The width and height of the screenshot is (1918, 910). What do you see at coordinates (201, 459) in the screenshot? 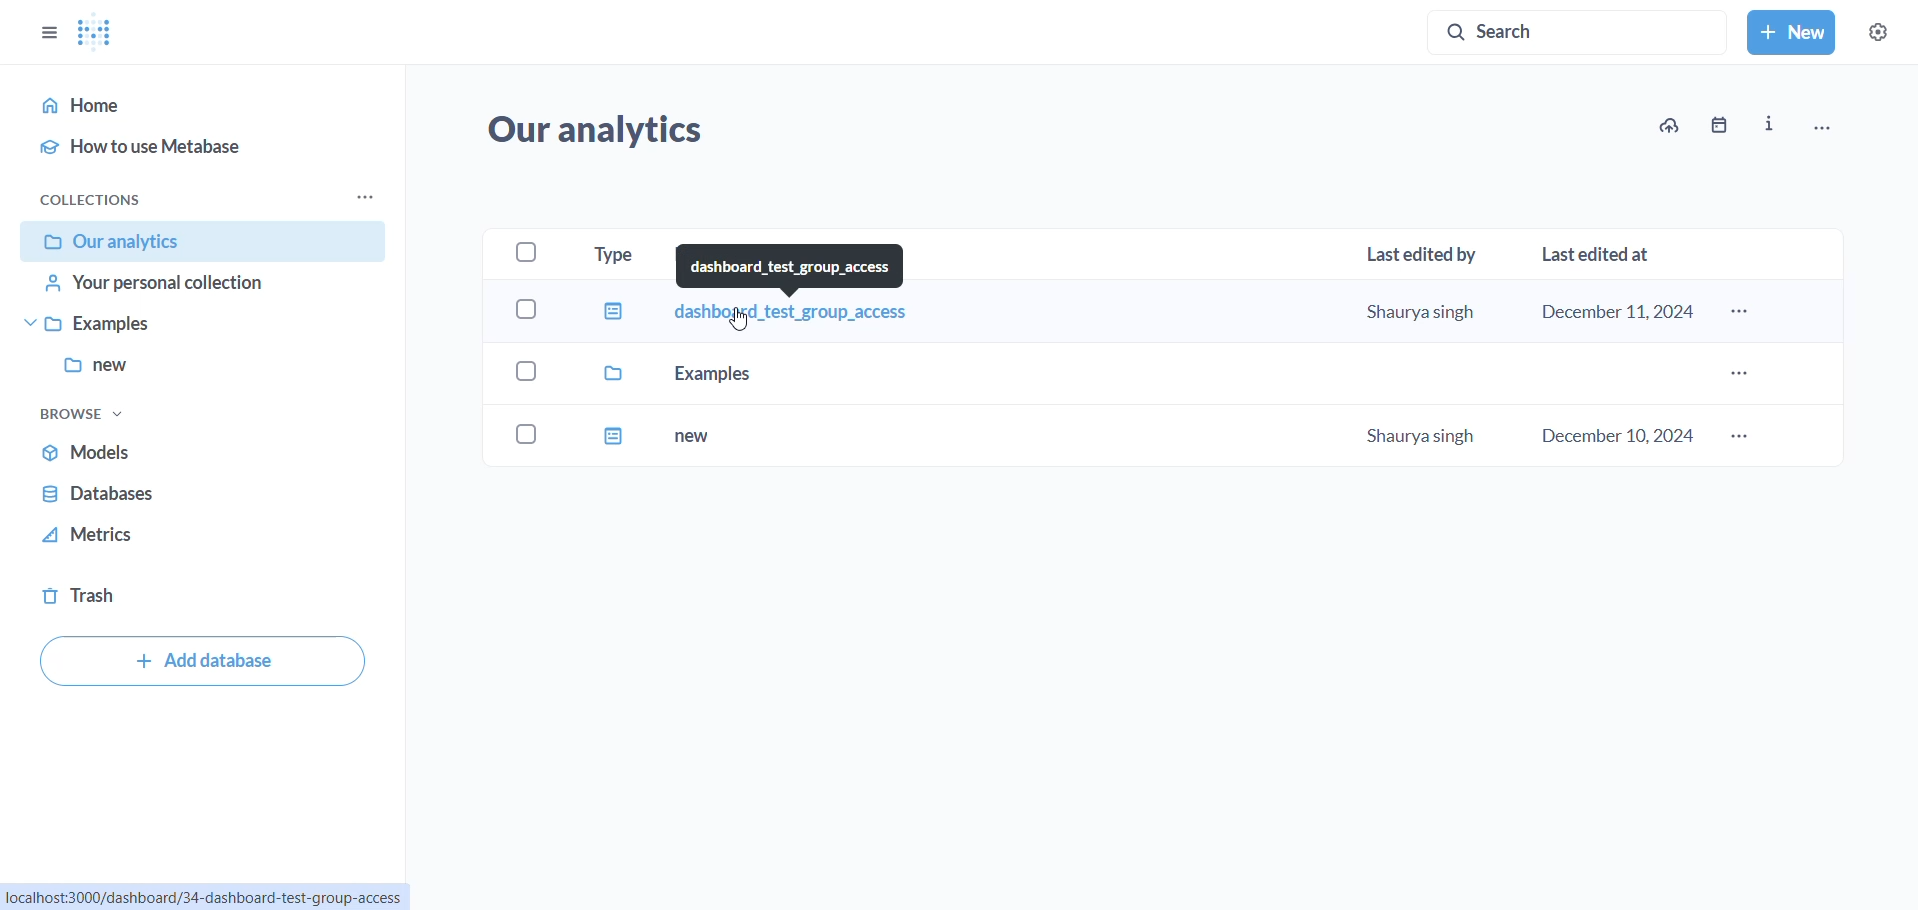
I see `models` at bounding box center [201, 459].